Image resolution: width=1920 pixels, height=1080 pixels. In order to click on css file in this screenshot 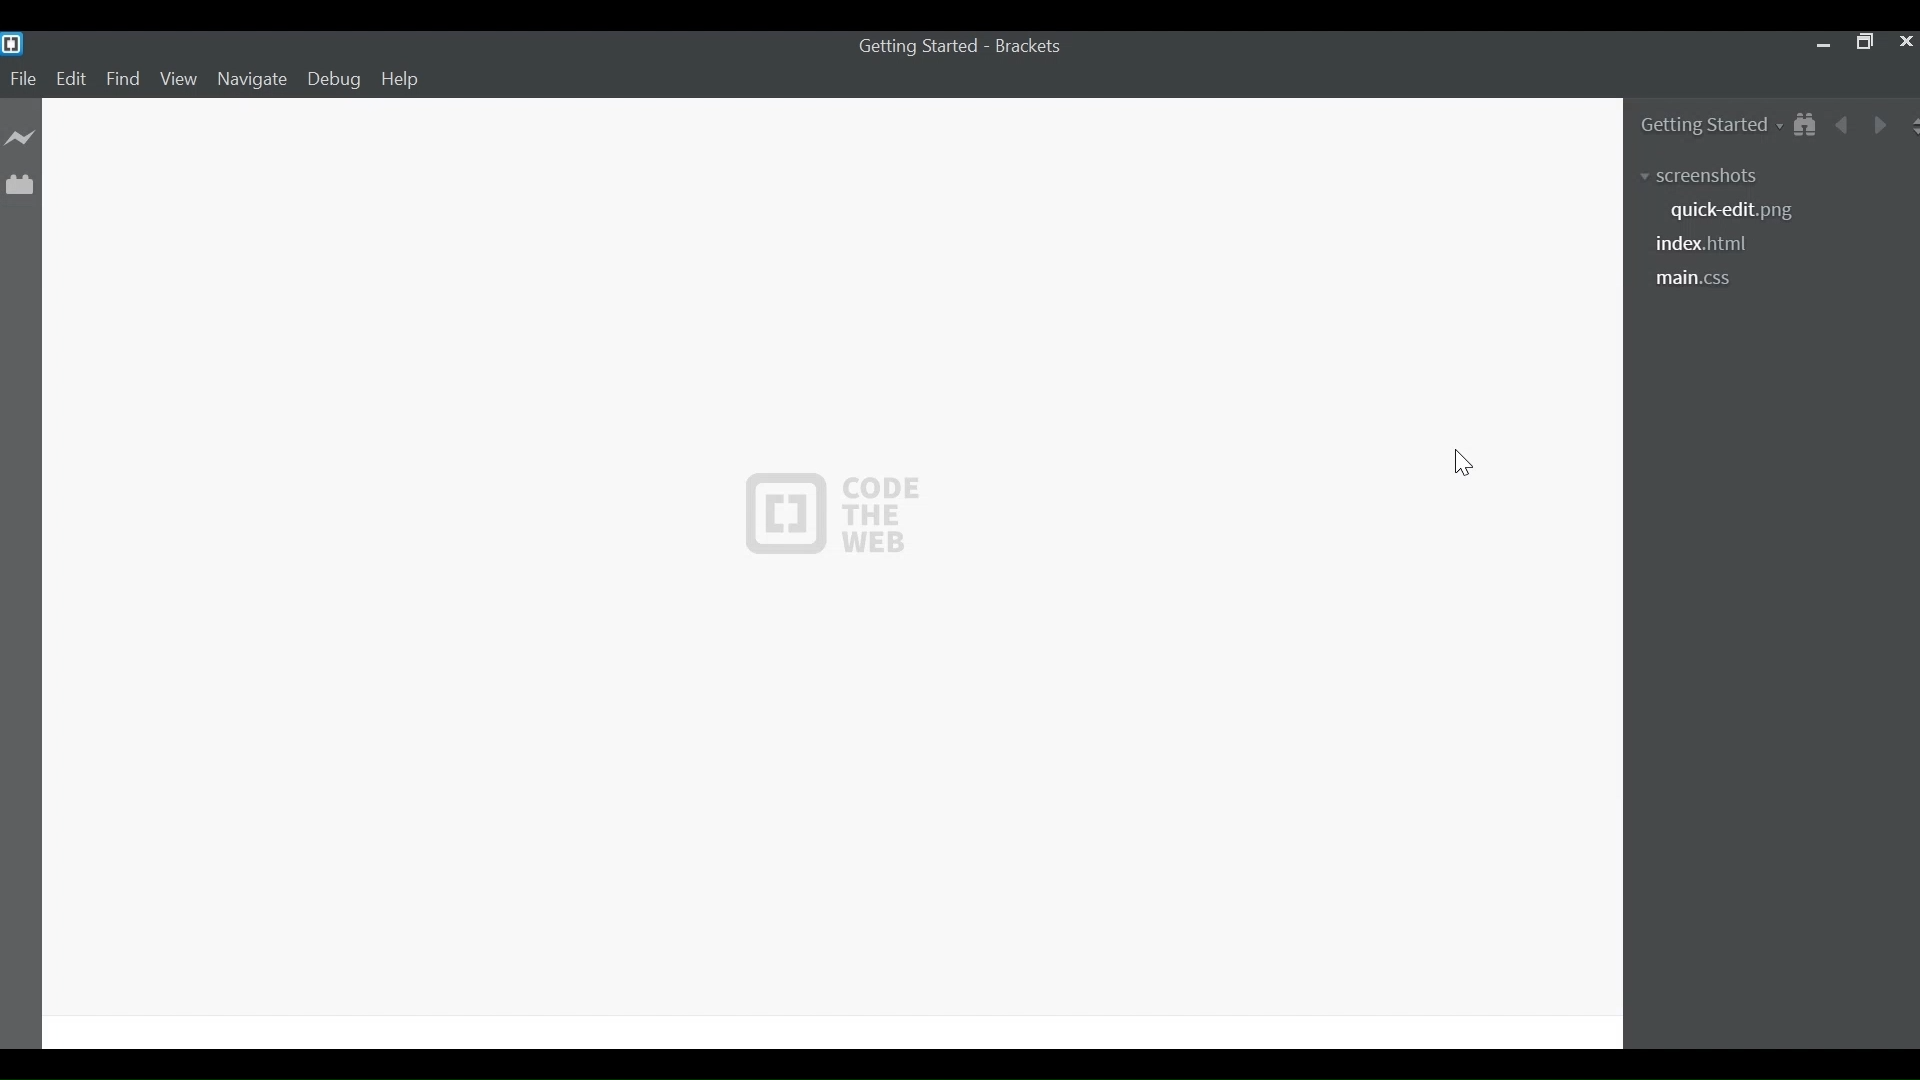, I will do `click(1699, 280)`.